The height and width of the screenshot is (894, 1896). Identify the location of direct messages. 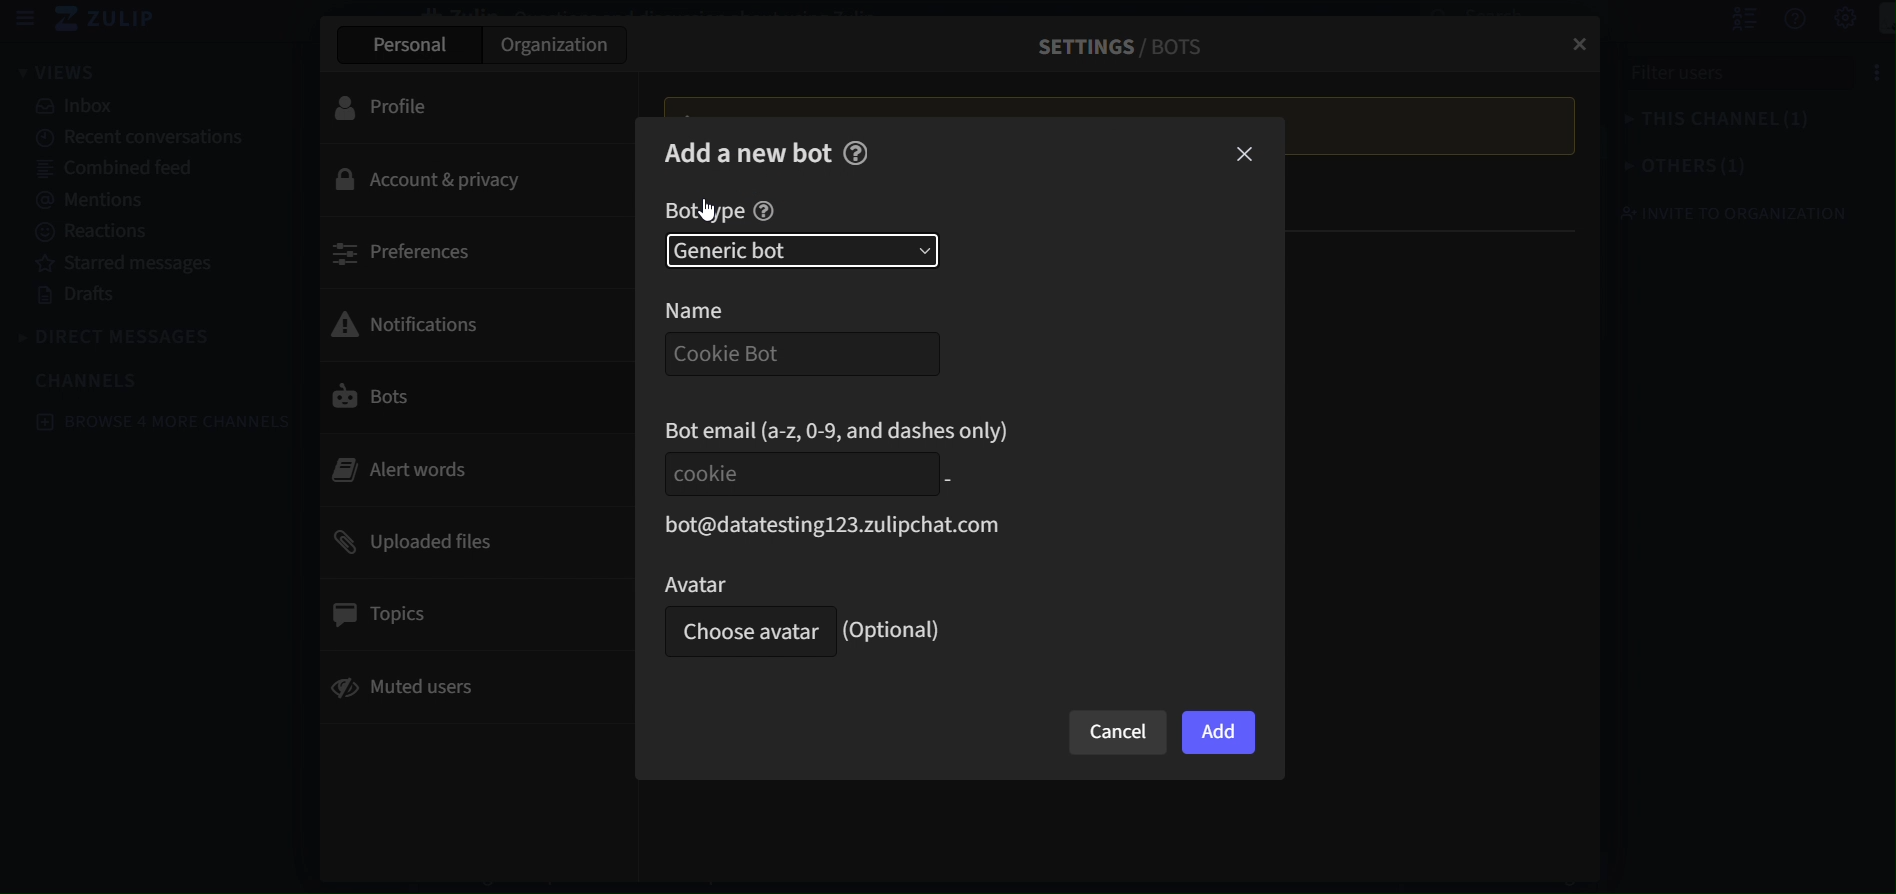
(121, 338).